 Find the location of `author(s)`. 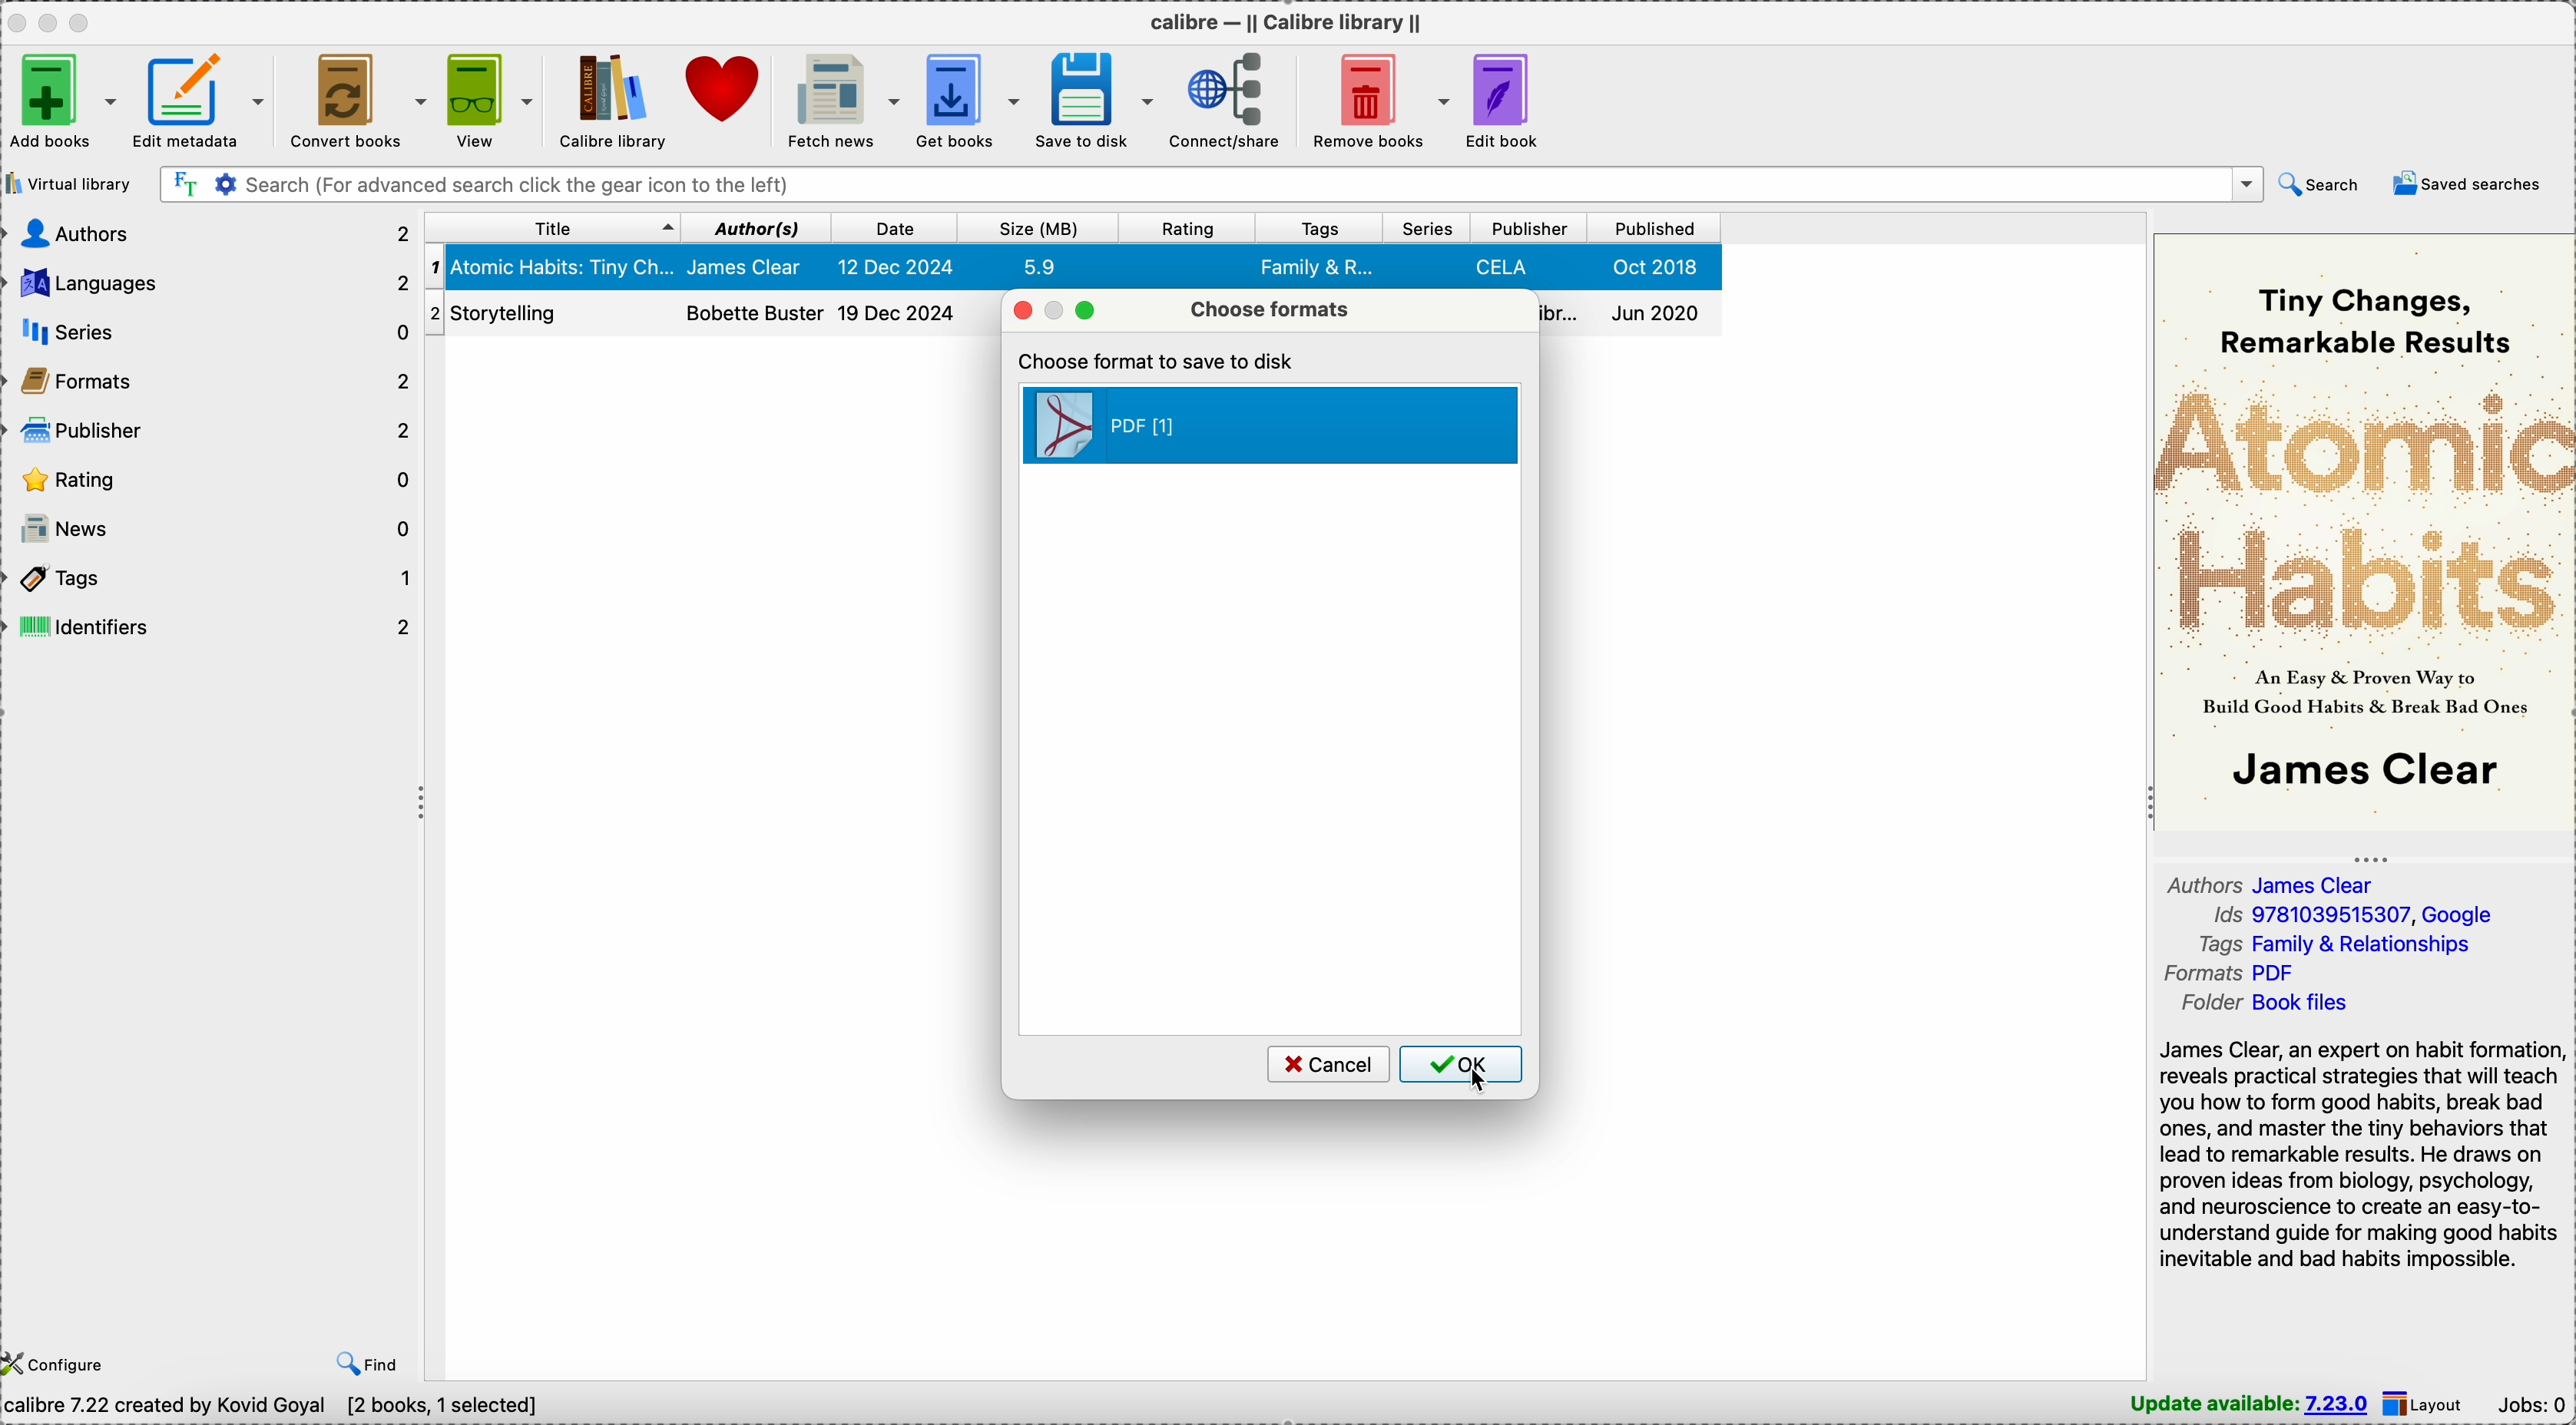

author(s) is located at coordinates (758, 227).